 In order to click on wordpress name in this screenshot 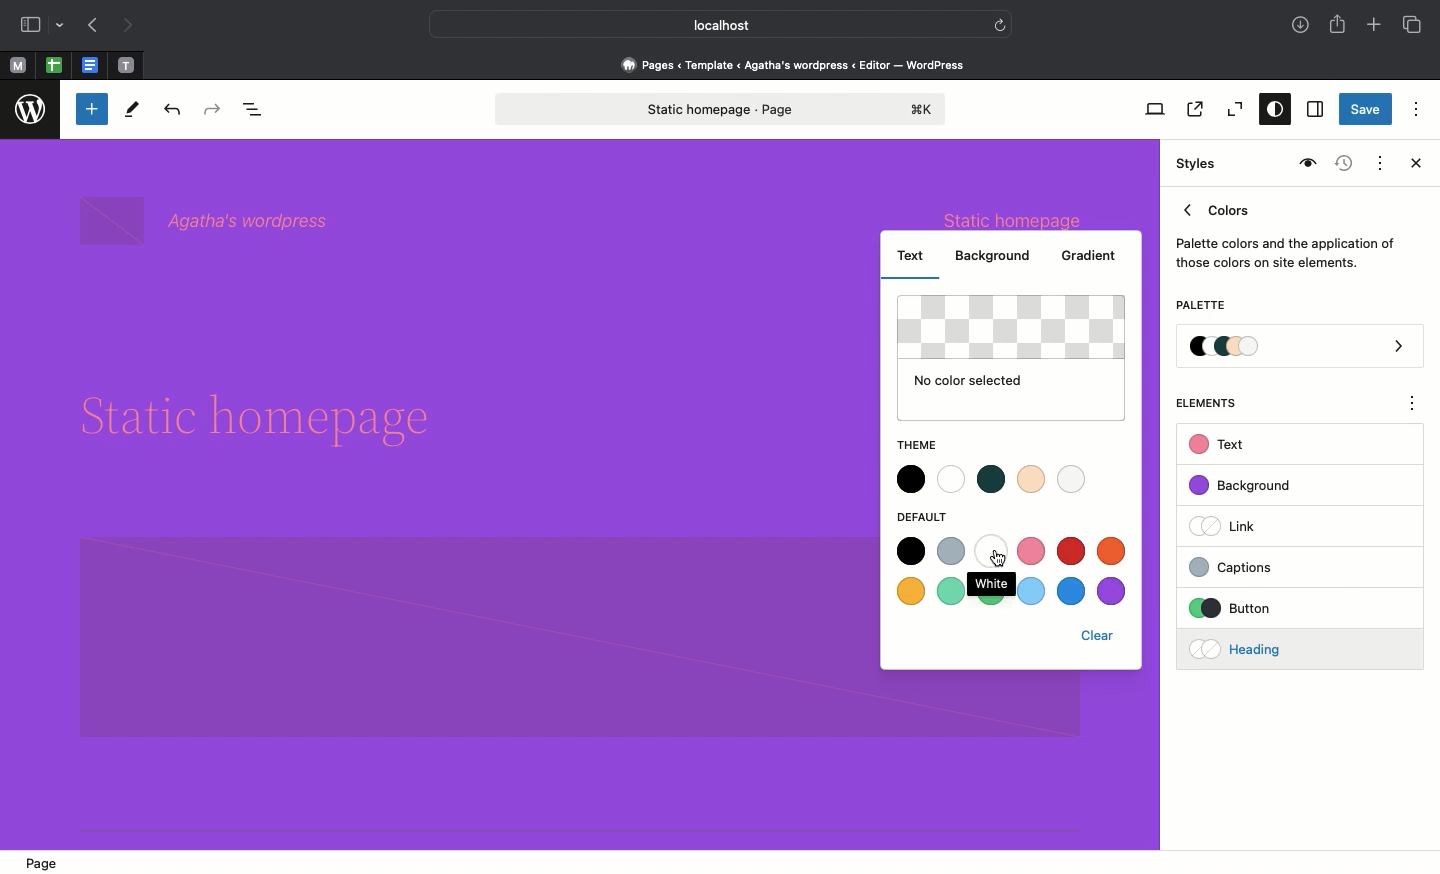, I will do `click(210, 220)`.